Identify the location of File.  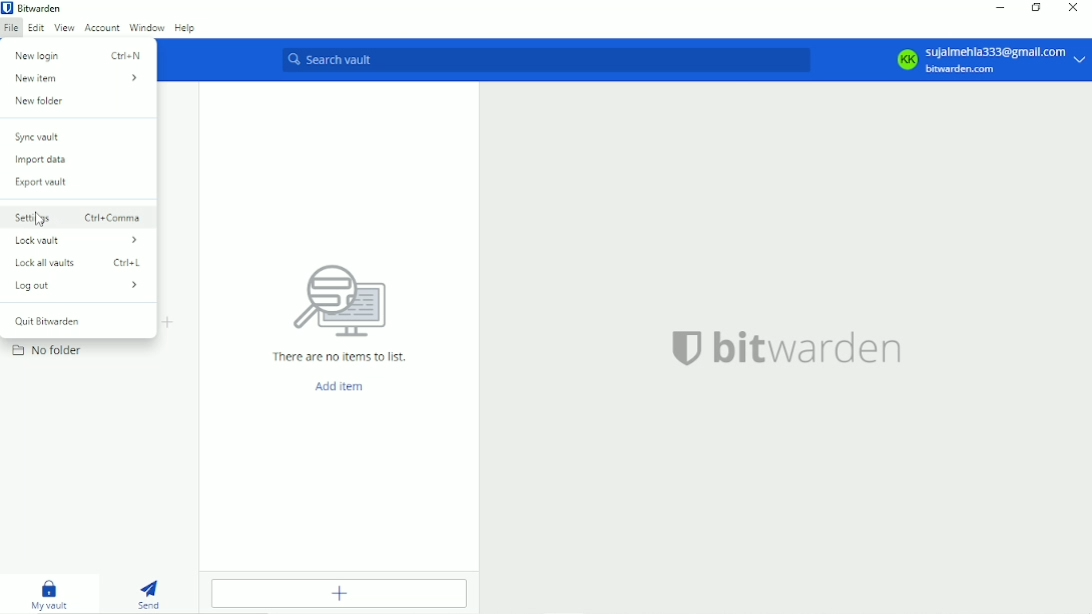
(11, 27).